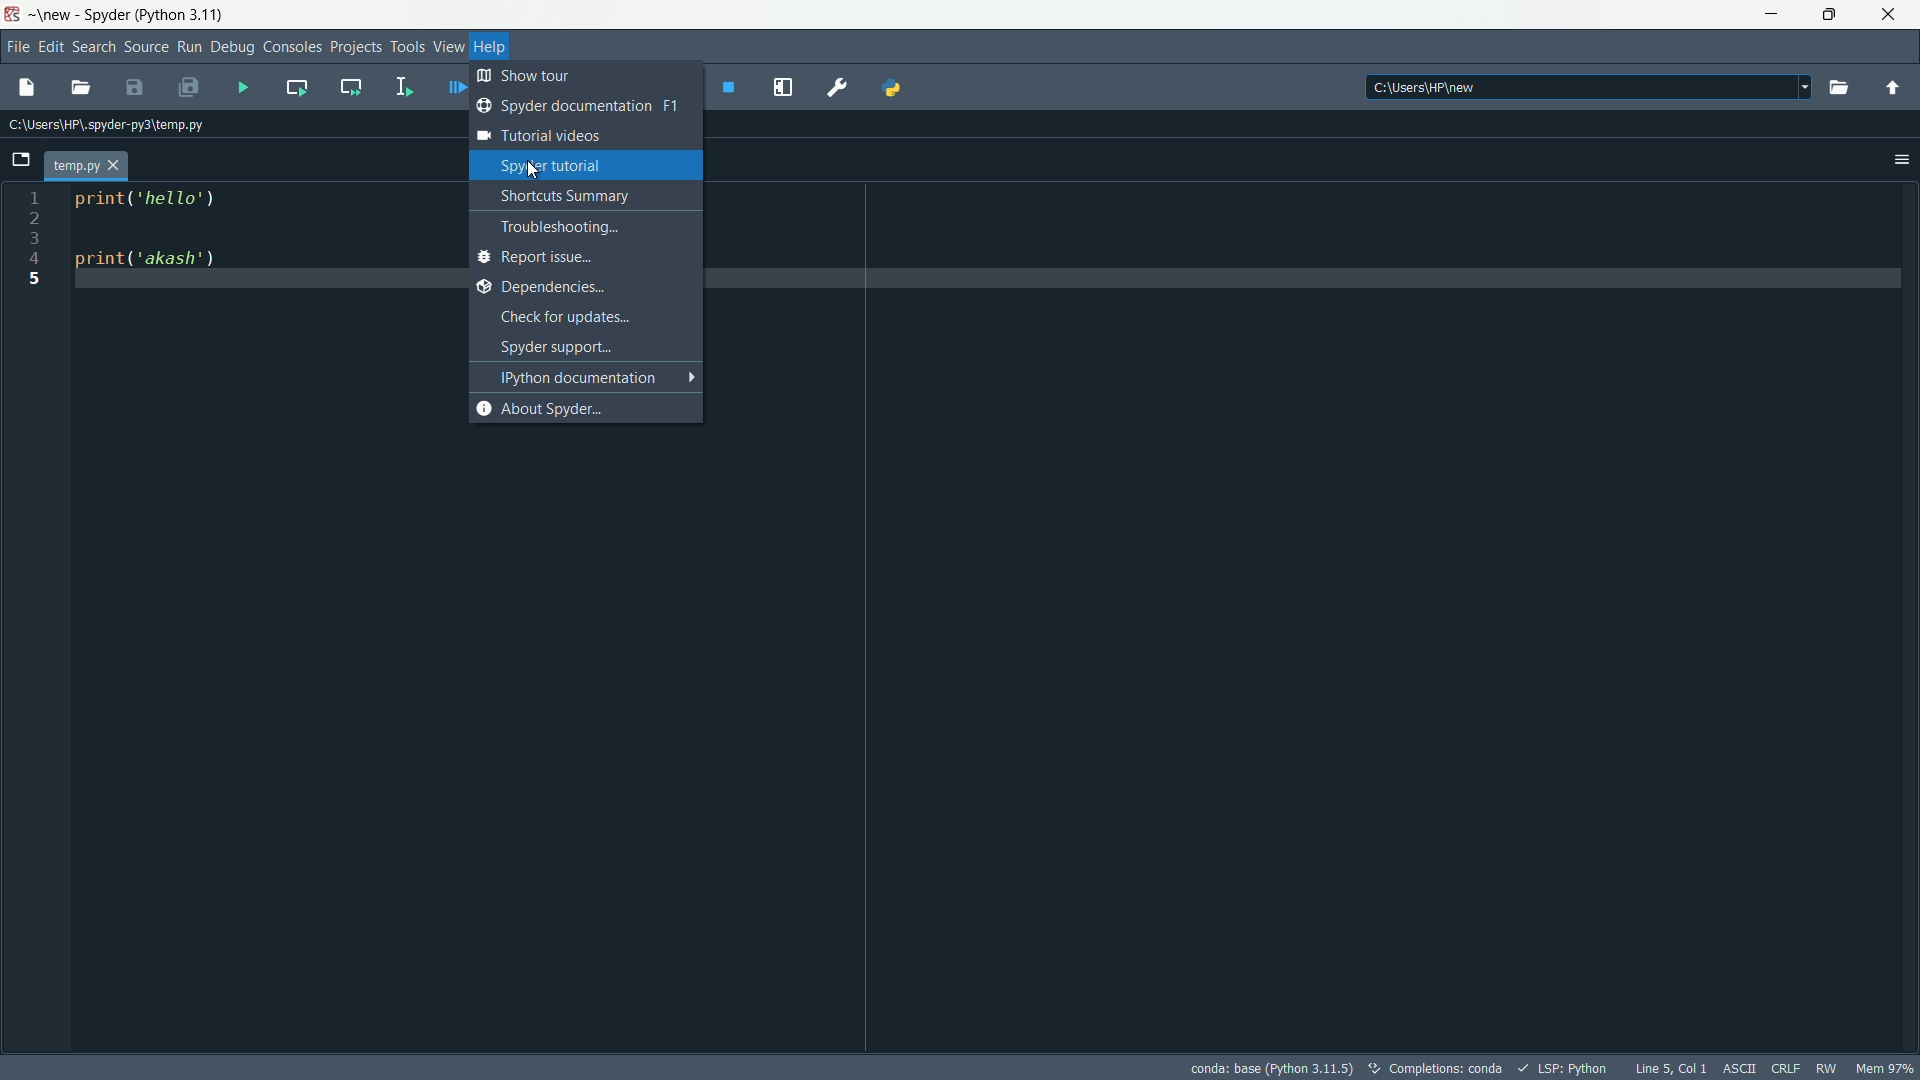 This screenshot has height=1080, width=1920. Describe the element at coordinates (535, 171) in the screenshot. I see `cursor` at that location.